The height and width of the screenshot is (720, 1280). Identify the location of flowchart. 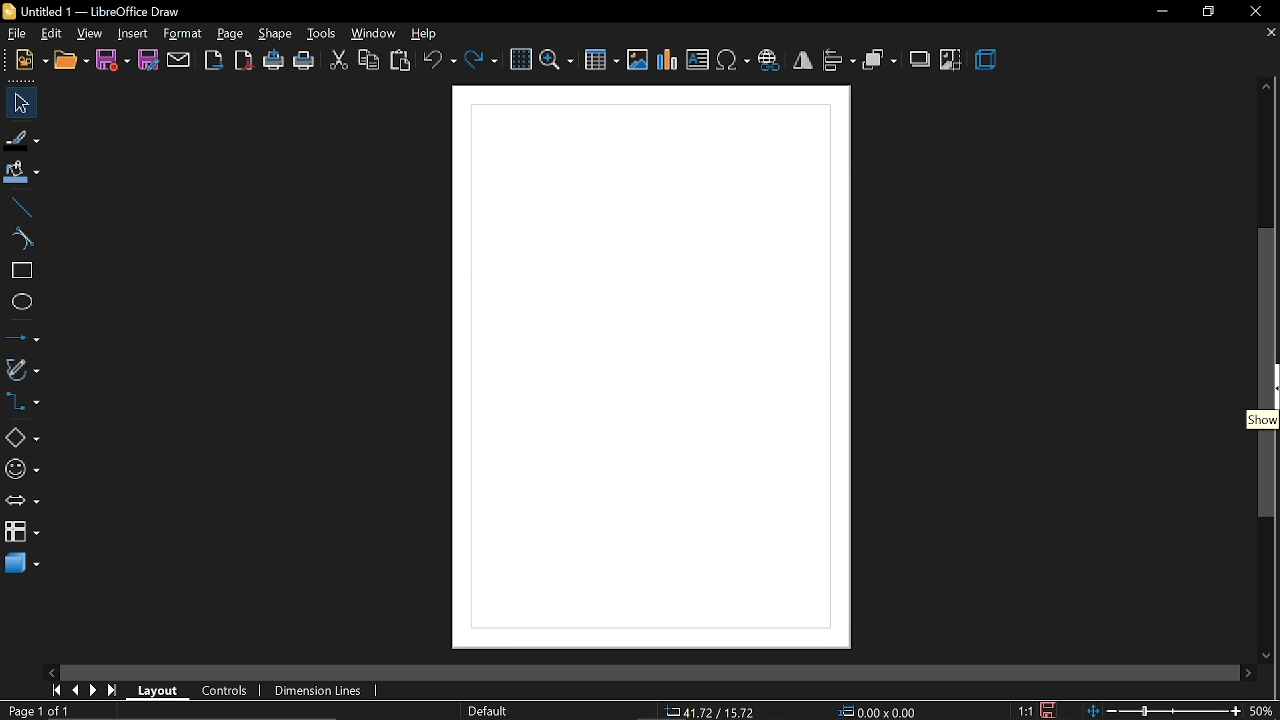
(21, 530).